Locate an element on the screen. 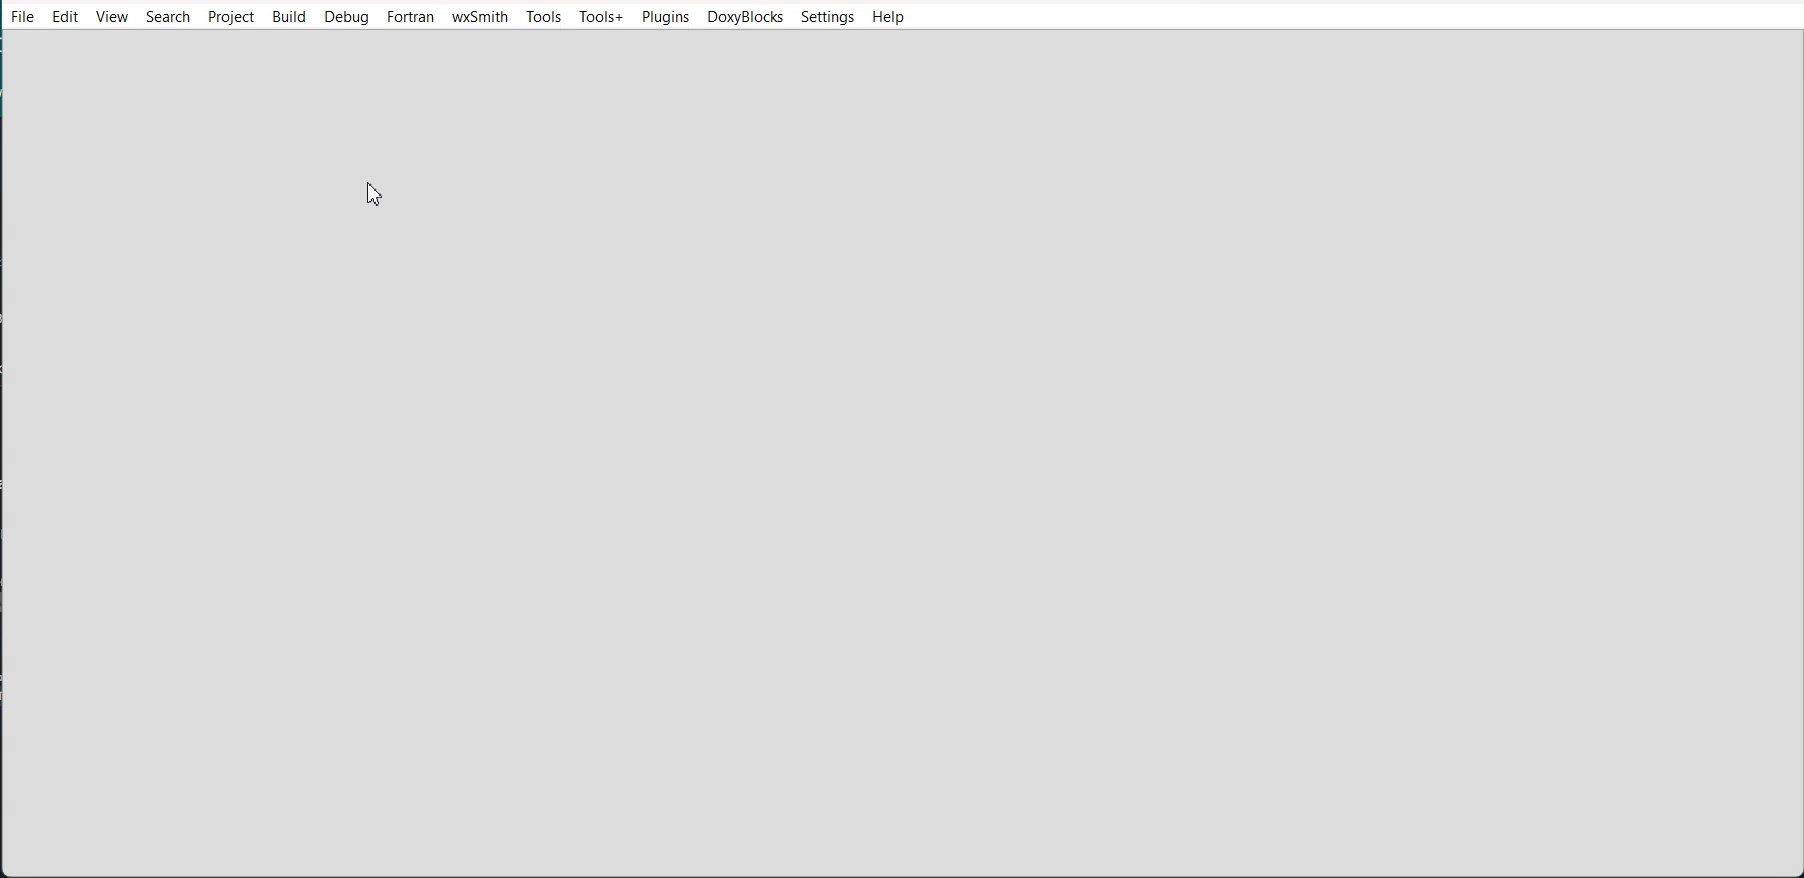  View is located at coordinates (115, 16).